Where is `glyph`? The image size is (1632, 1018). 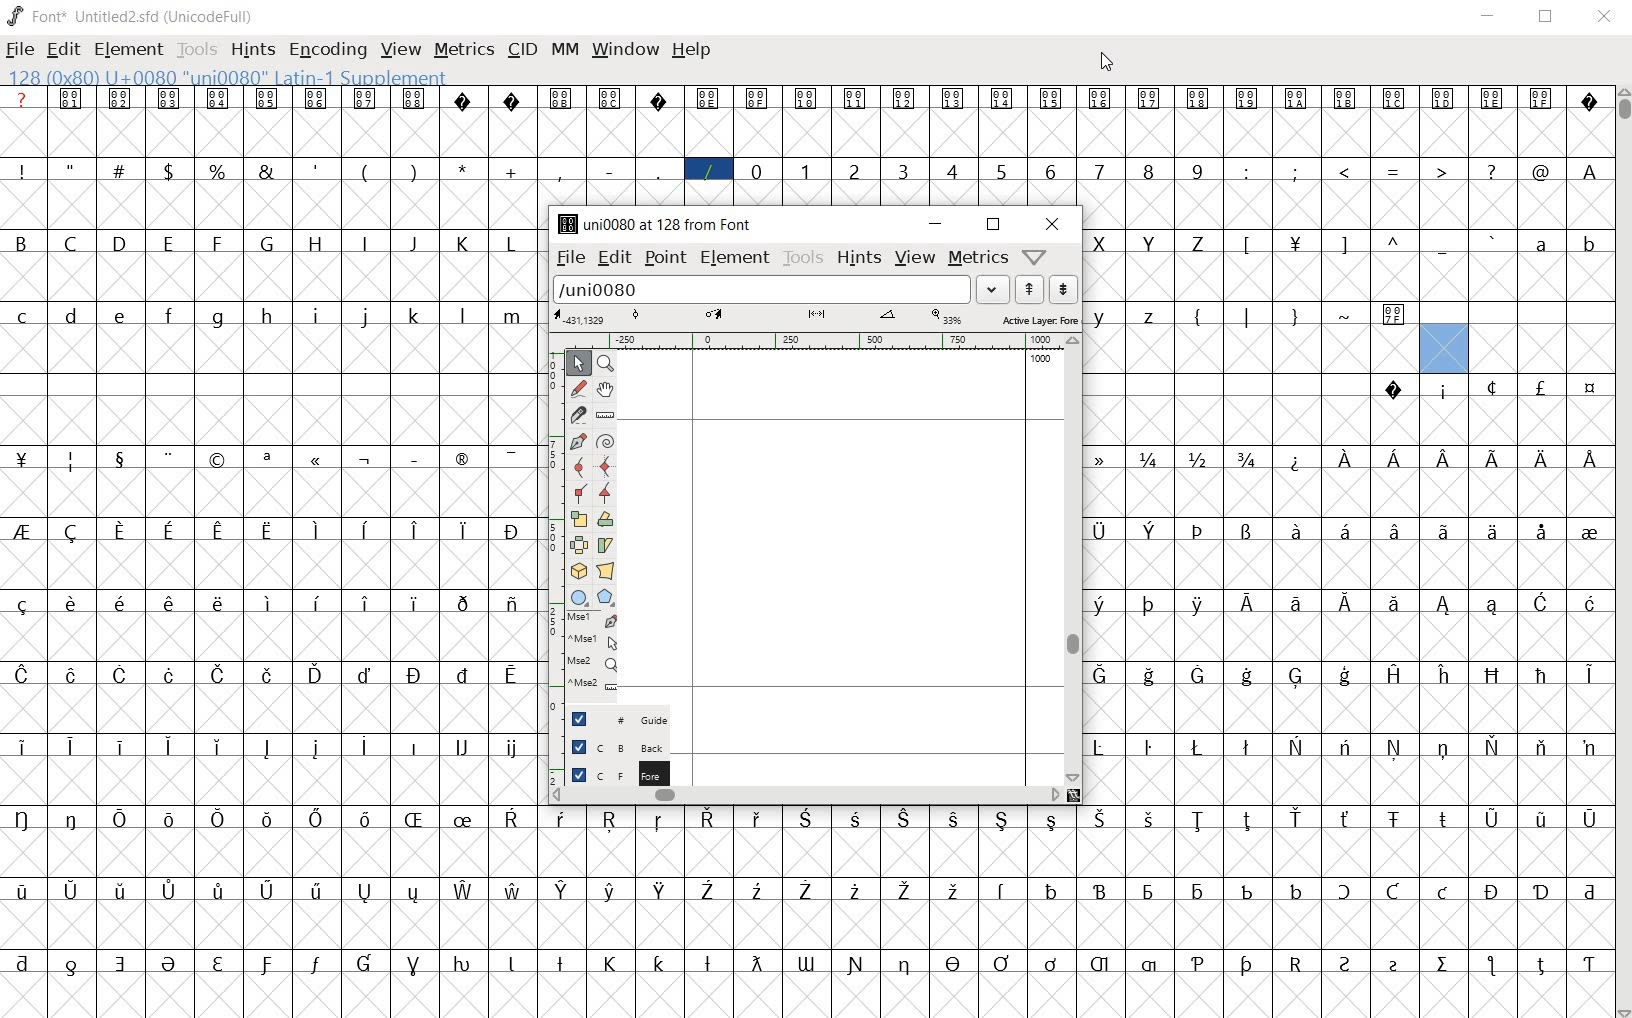 glyph is located at coordinates (318, 531).